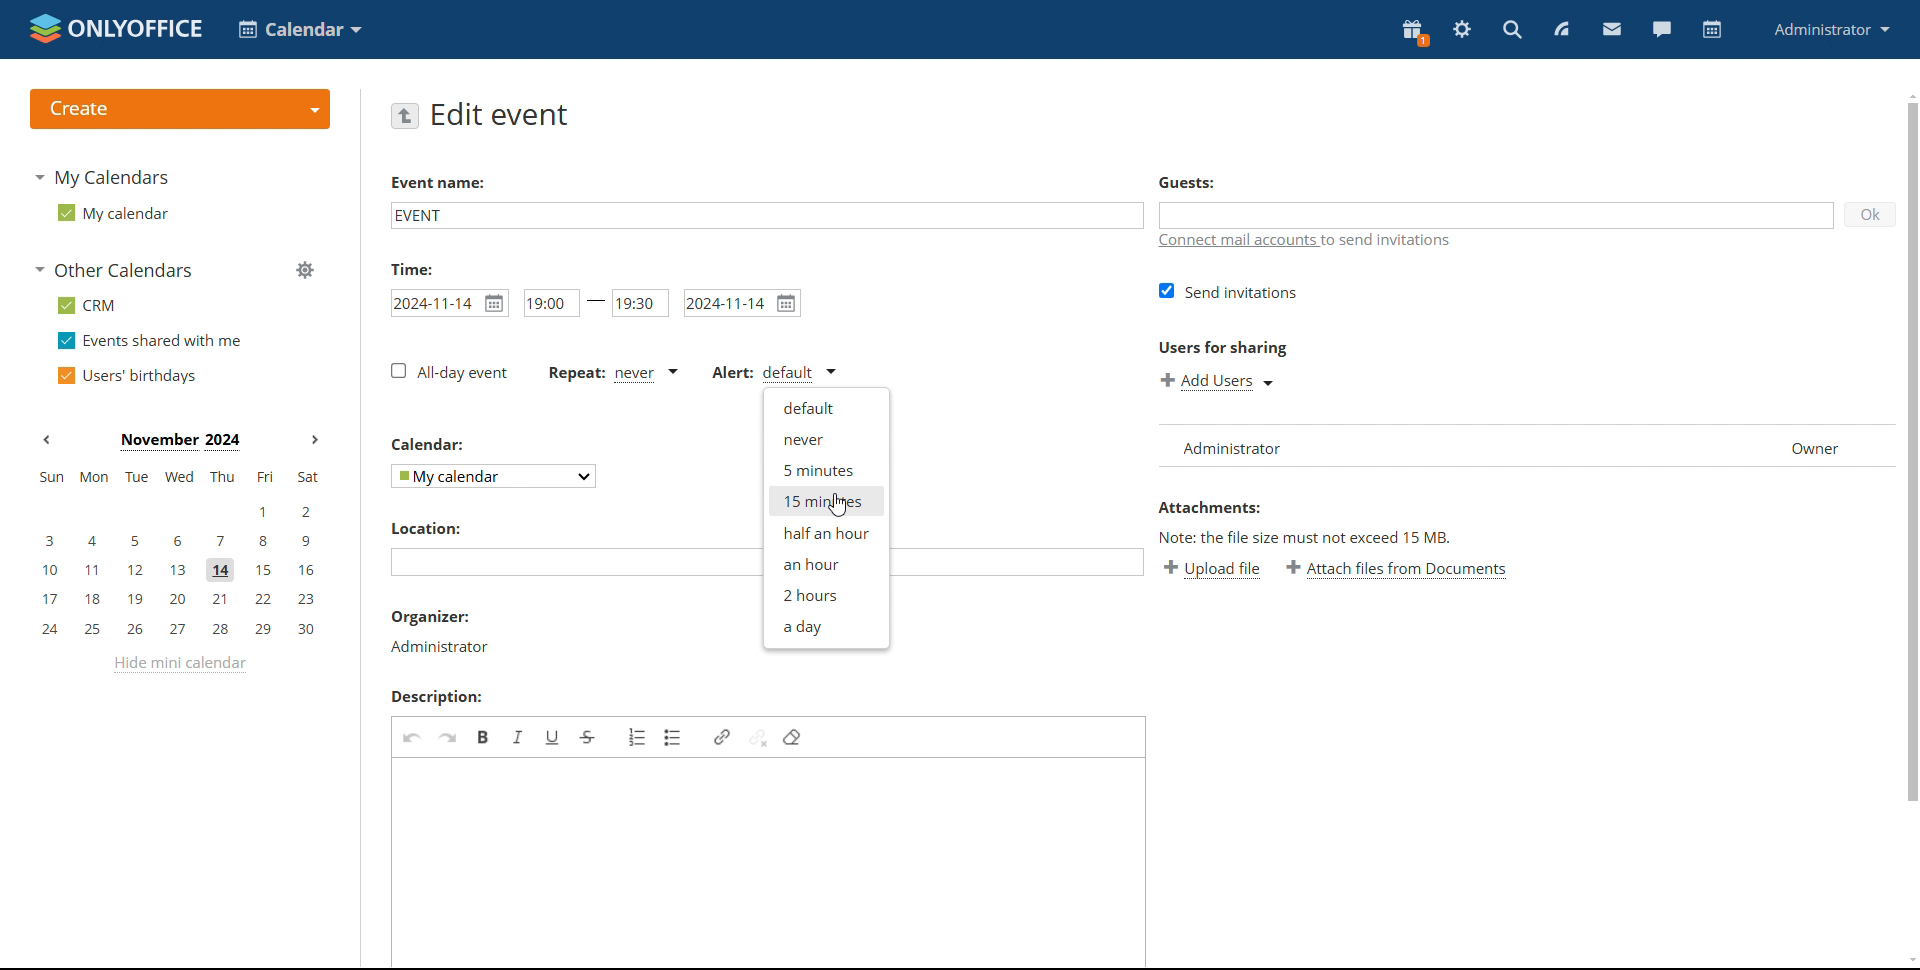 This screenshot has height=970, width=1920. What do you see at coordinates (1659, 29) in the screenshot?
I see `chat` at bounding box center [1659, 29].